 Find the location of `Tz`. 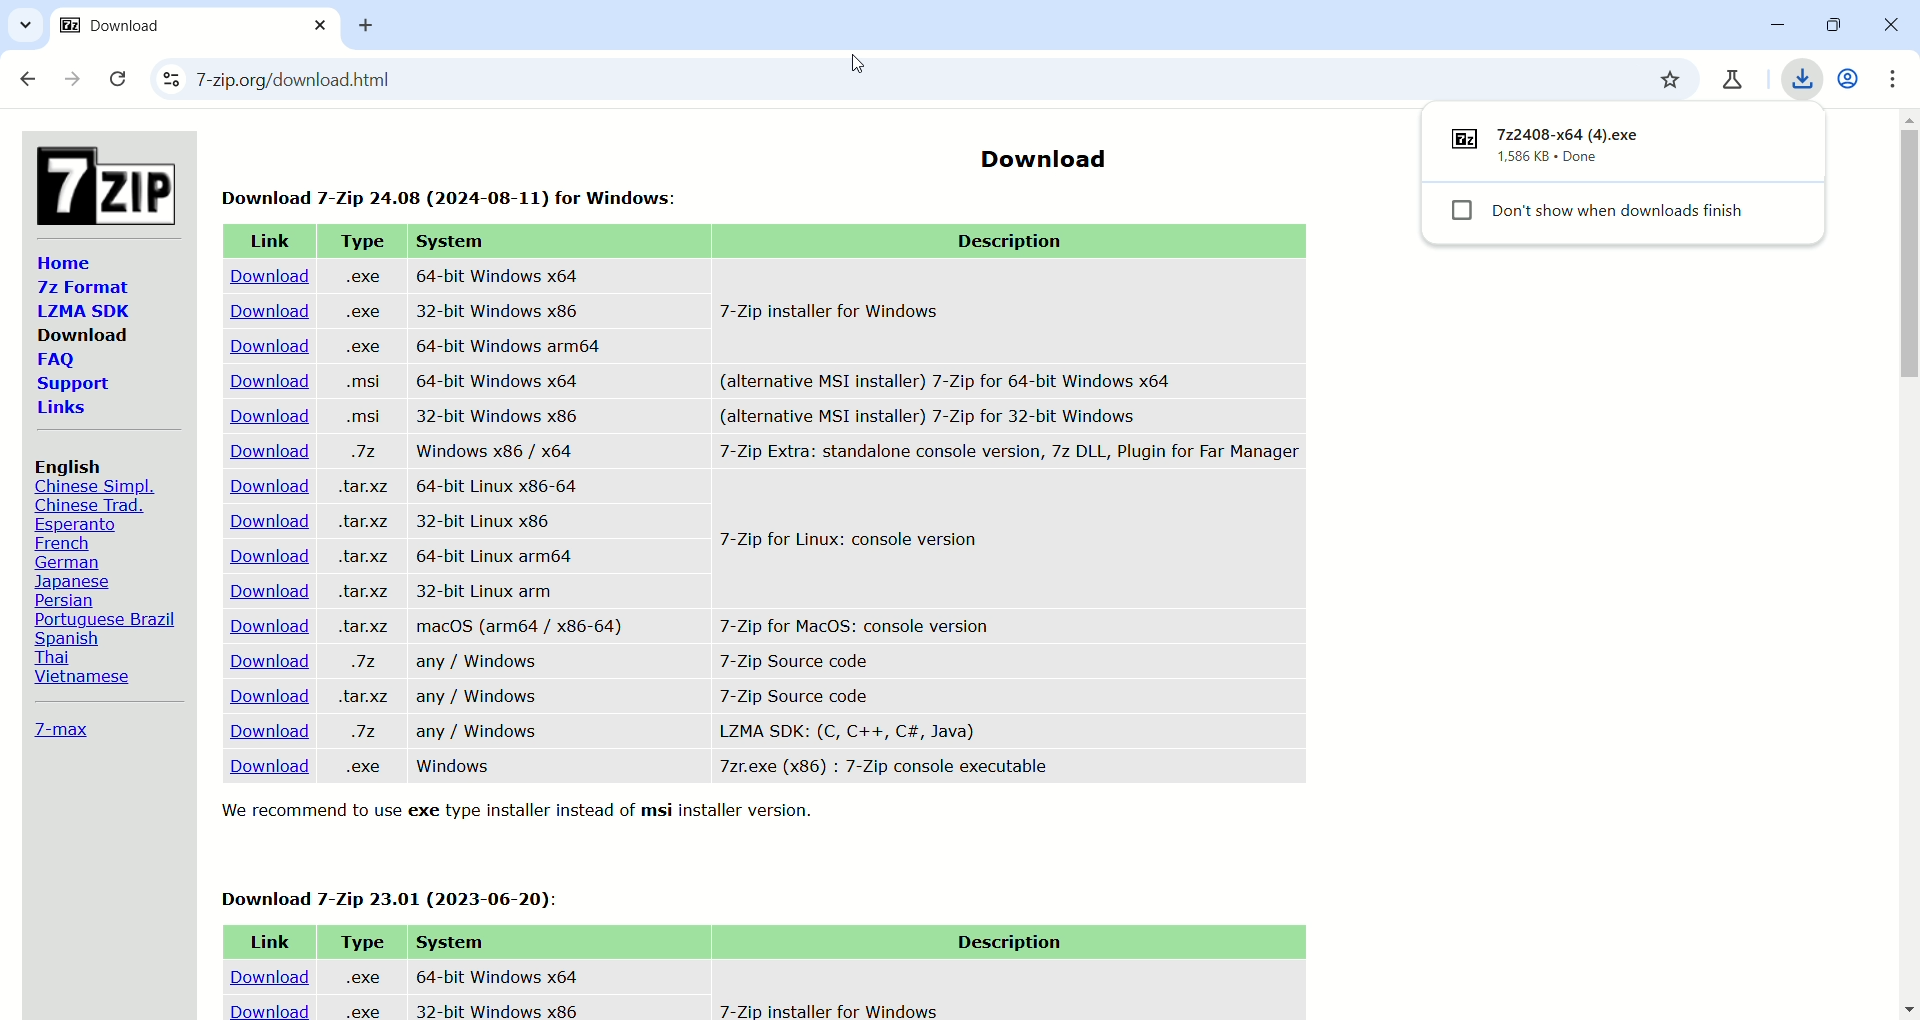

Tz is located at coordinates (371, 731).